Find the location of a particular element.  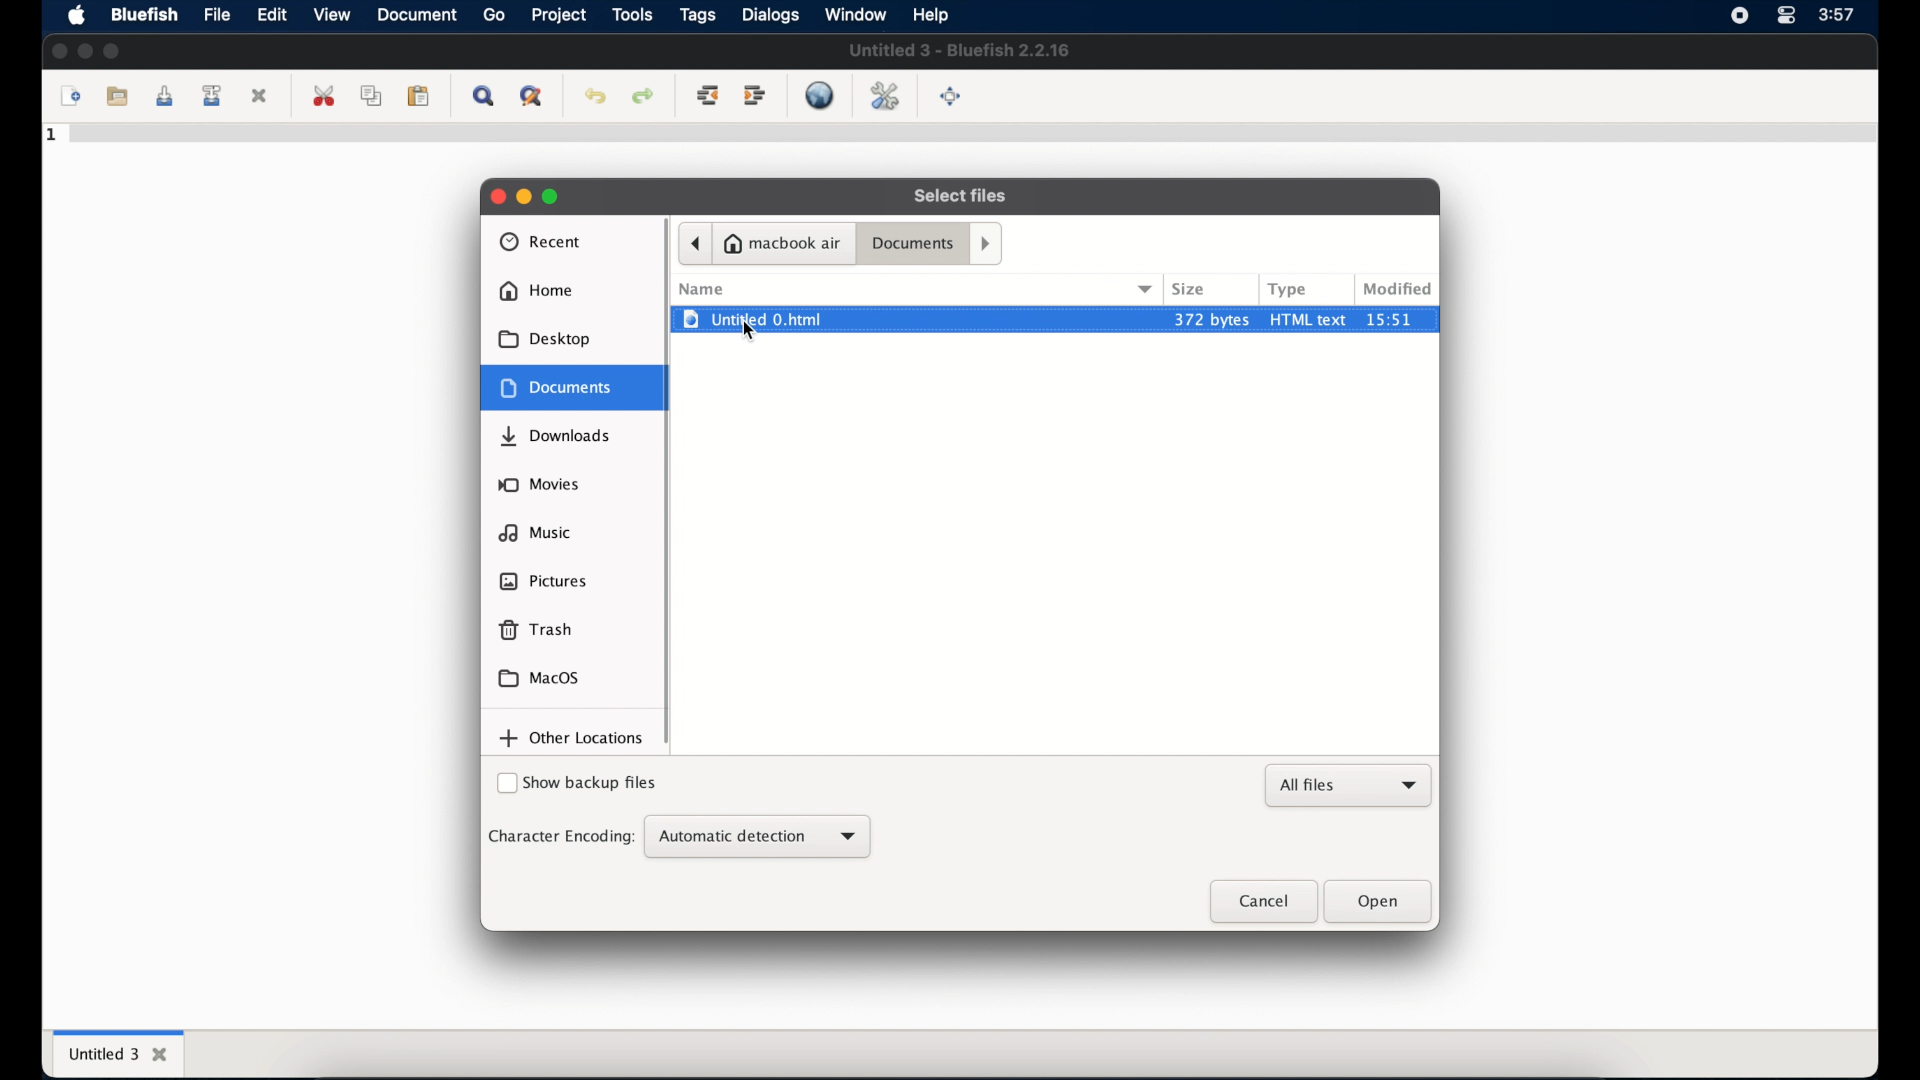

music is located at coordinates (535, 532).